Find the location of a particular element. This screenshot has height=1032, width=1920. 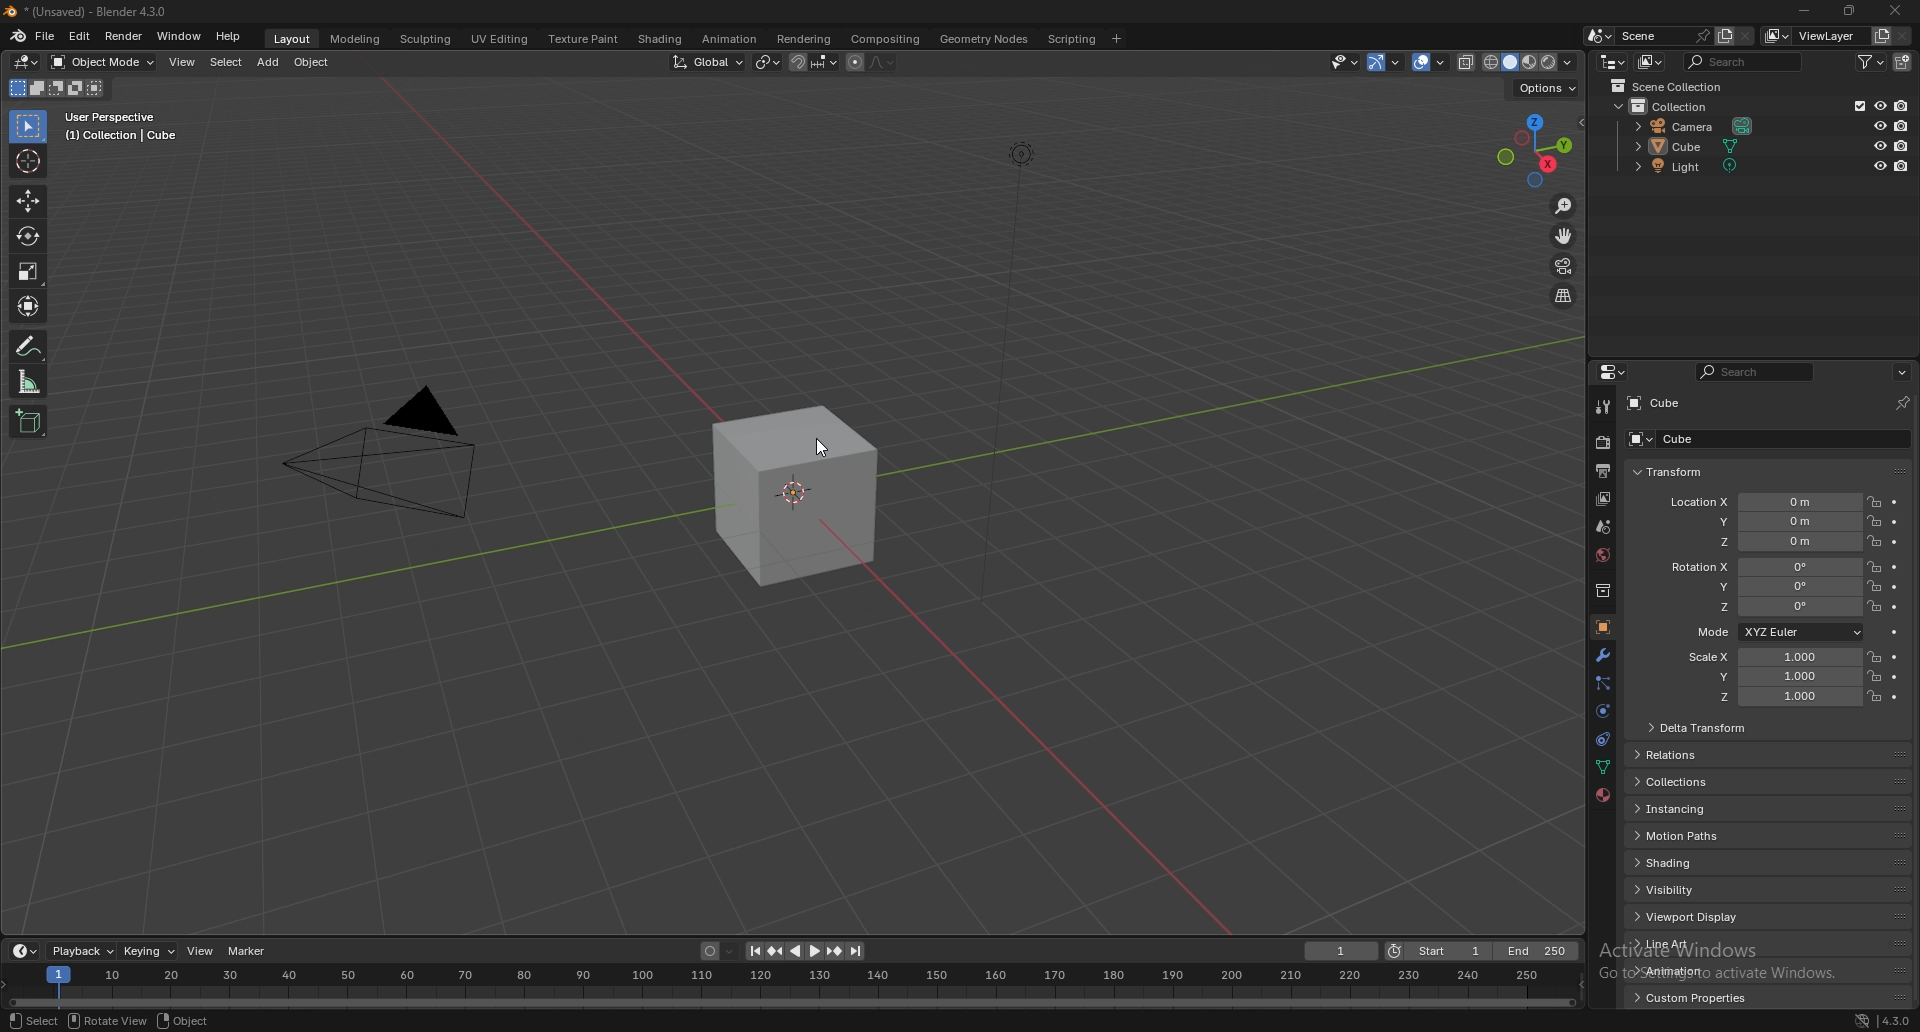

disable in render is located at coordinates (1903, 125).